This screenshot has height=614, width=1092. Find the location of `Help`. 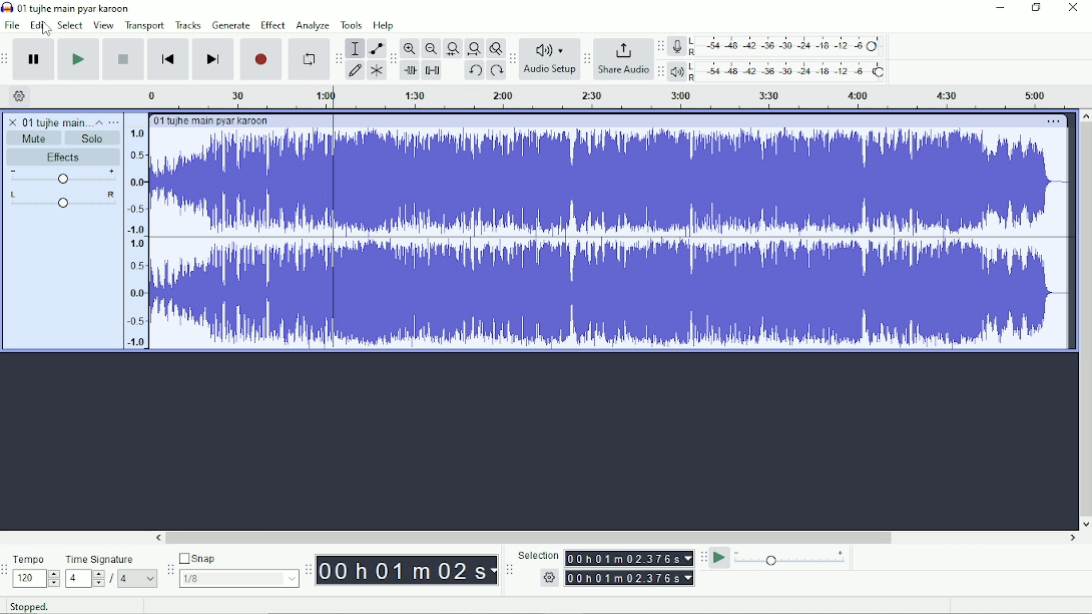

Help is located at coordinates (386, 26).